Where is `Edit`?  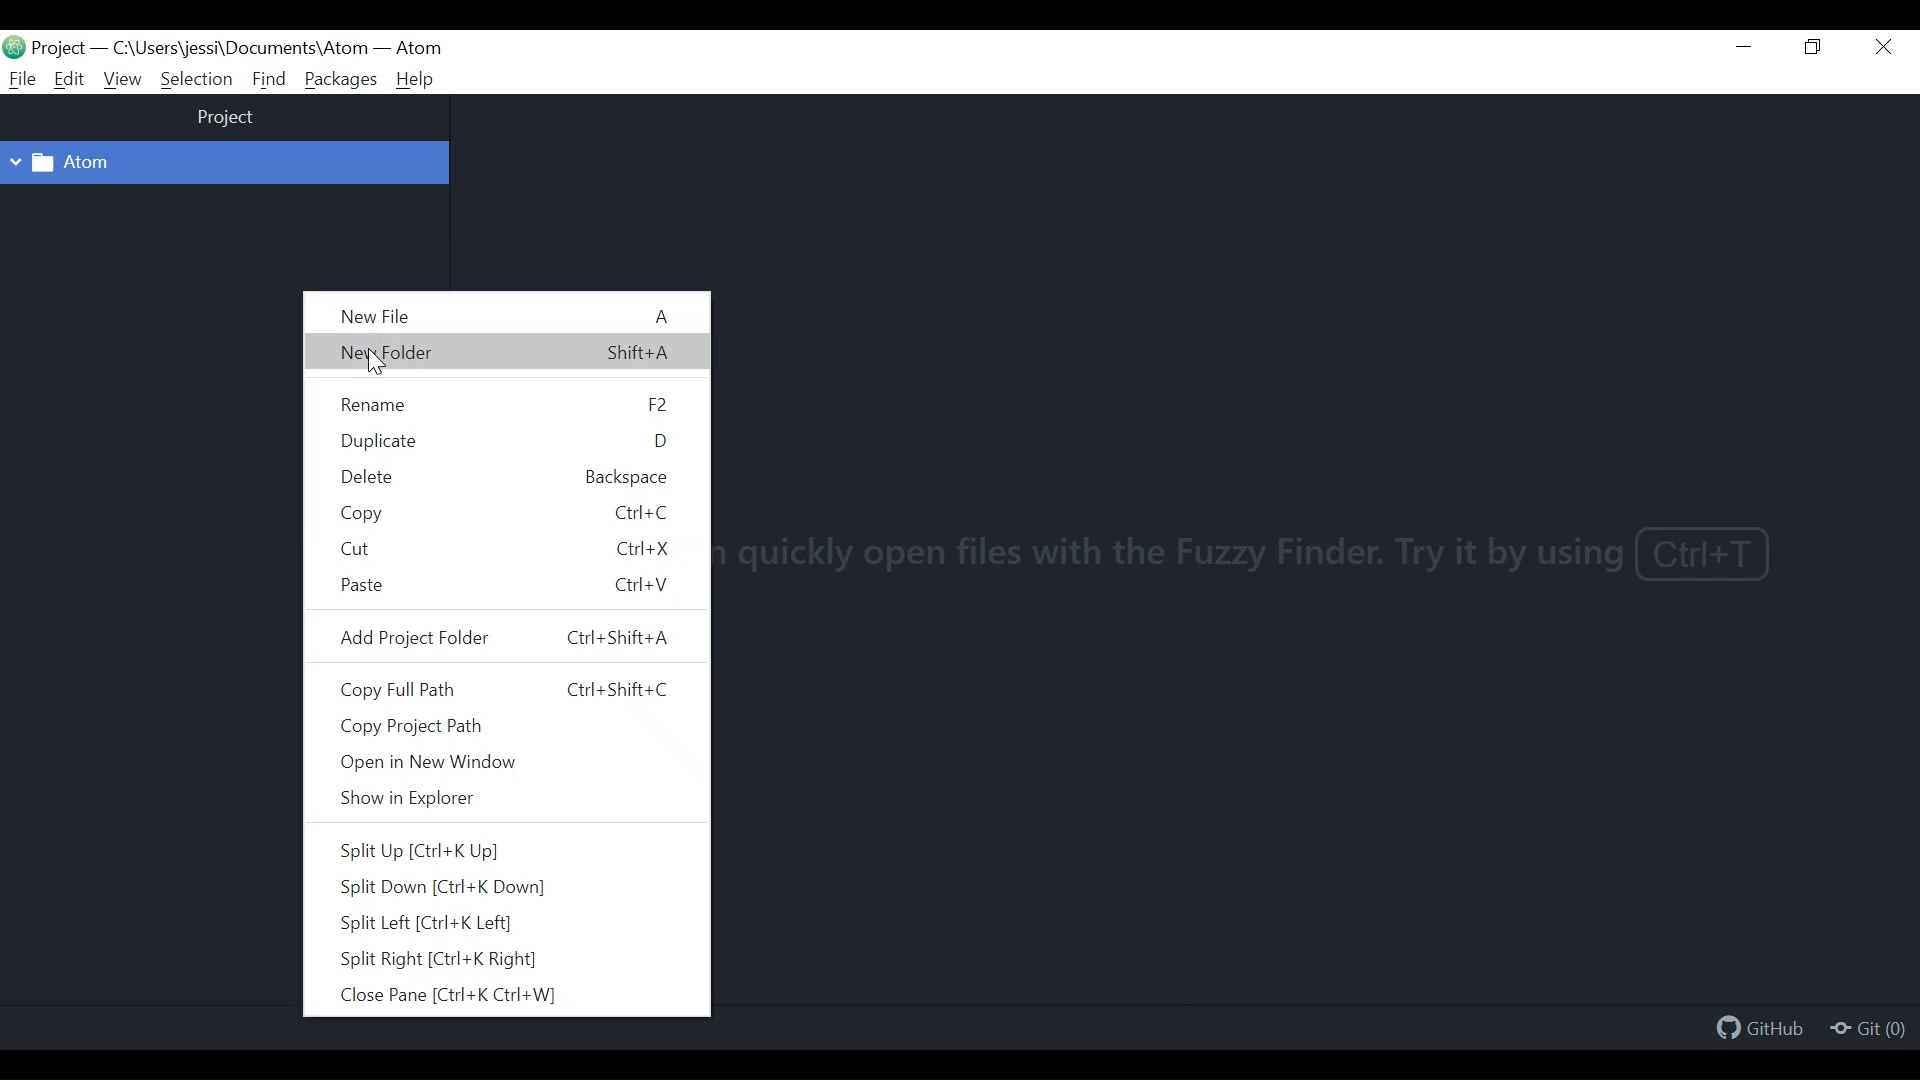 Edit is located at coordinates (70, 79).